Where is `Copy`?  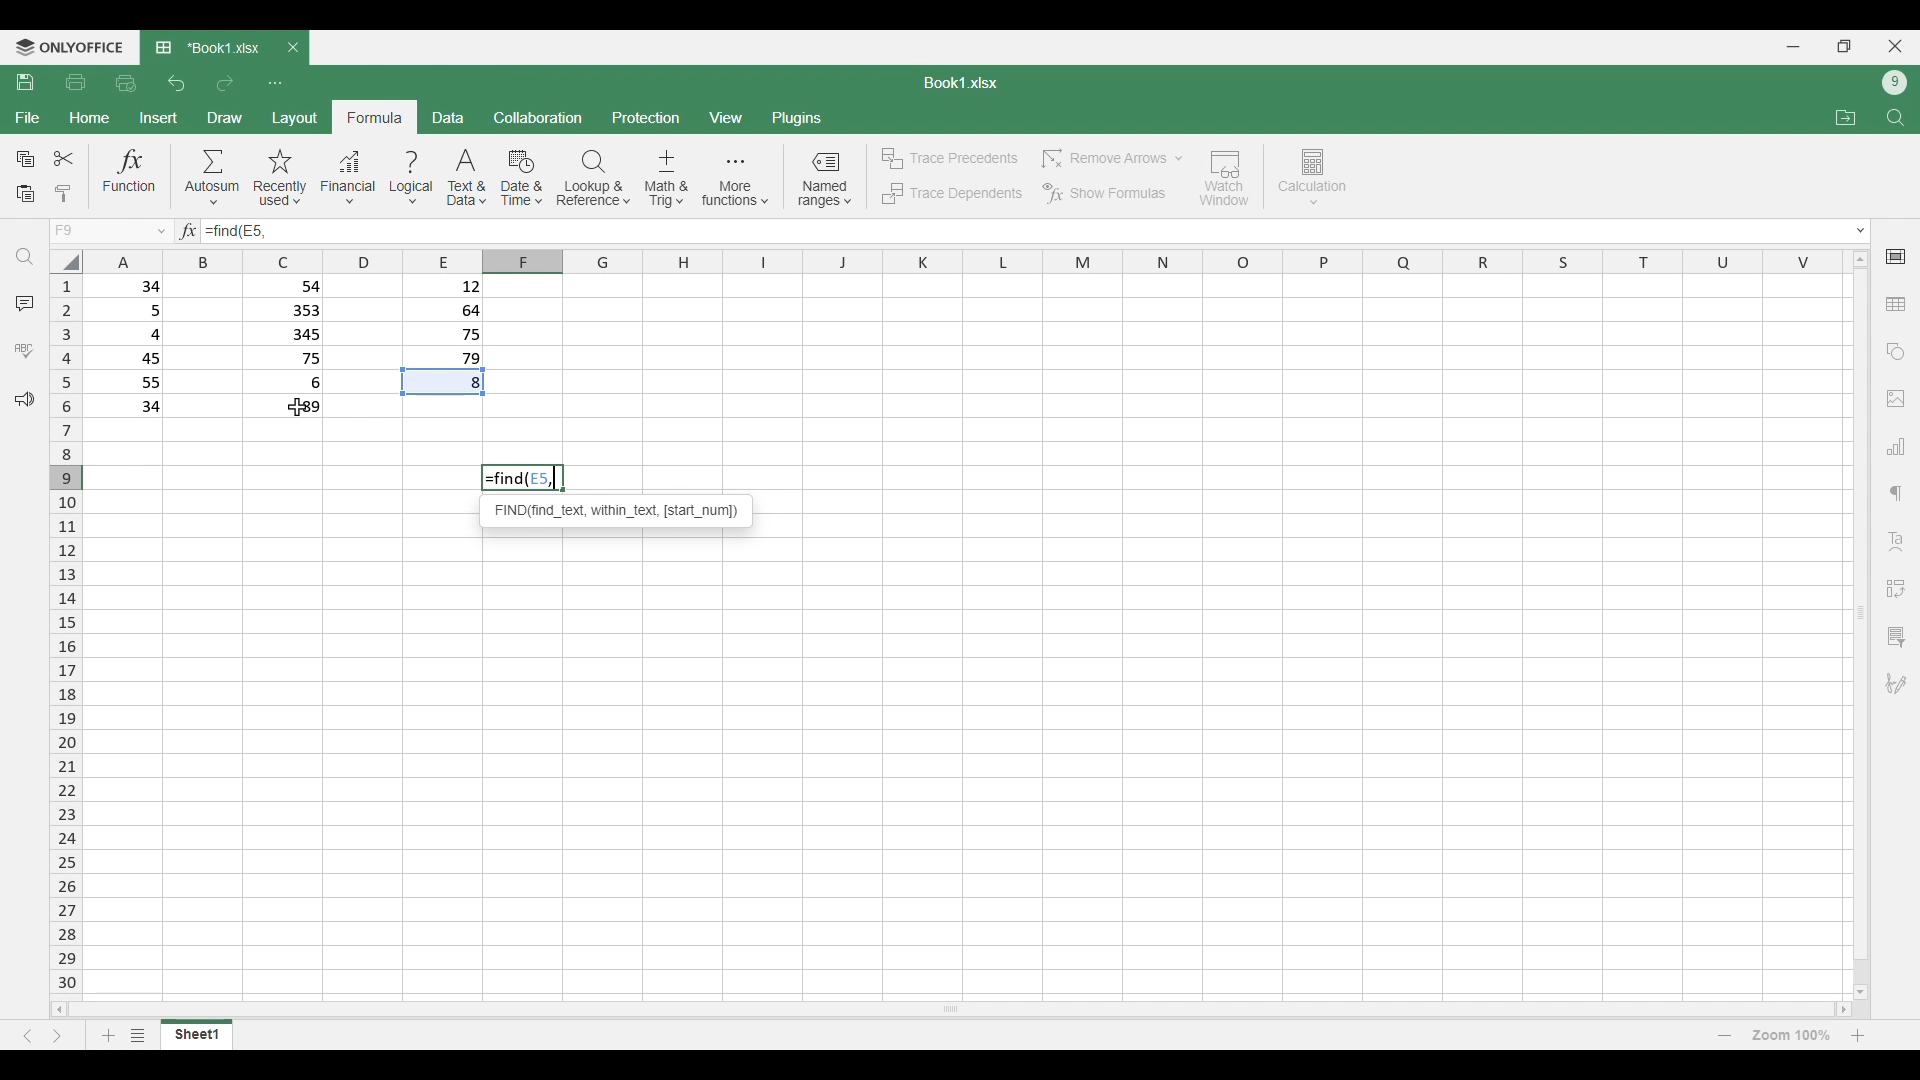 Copy is located at coordinates (24, 159).